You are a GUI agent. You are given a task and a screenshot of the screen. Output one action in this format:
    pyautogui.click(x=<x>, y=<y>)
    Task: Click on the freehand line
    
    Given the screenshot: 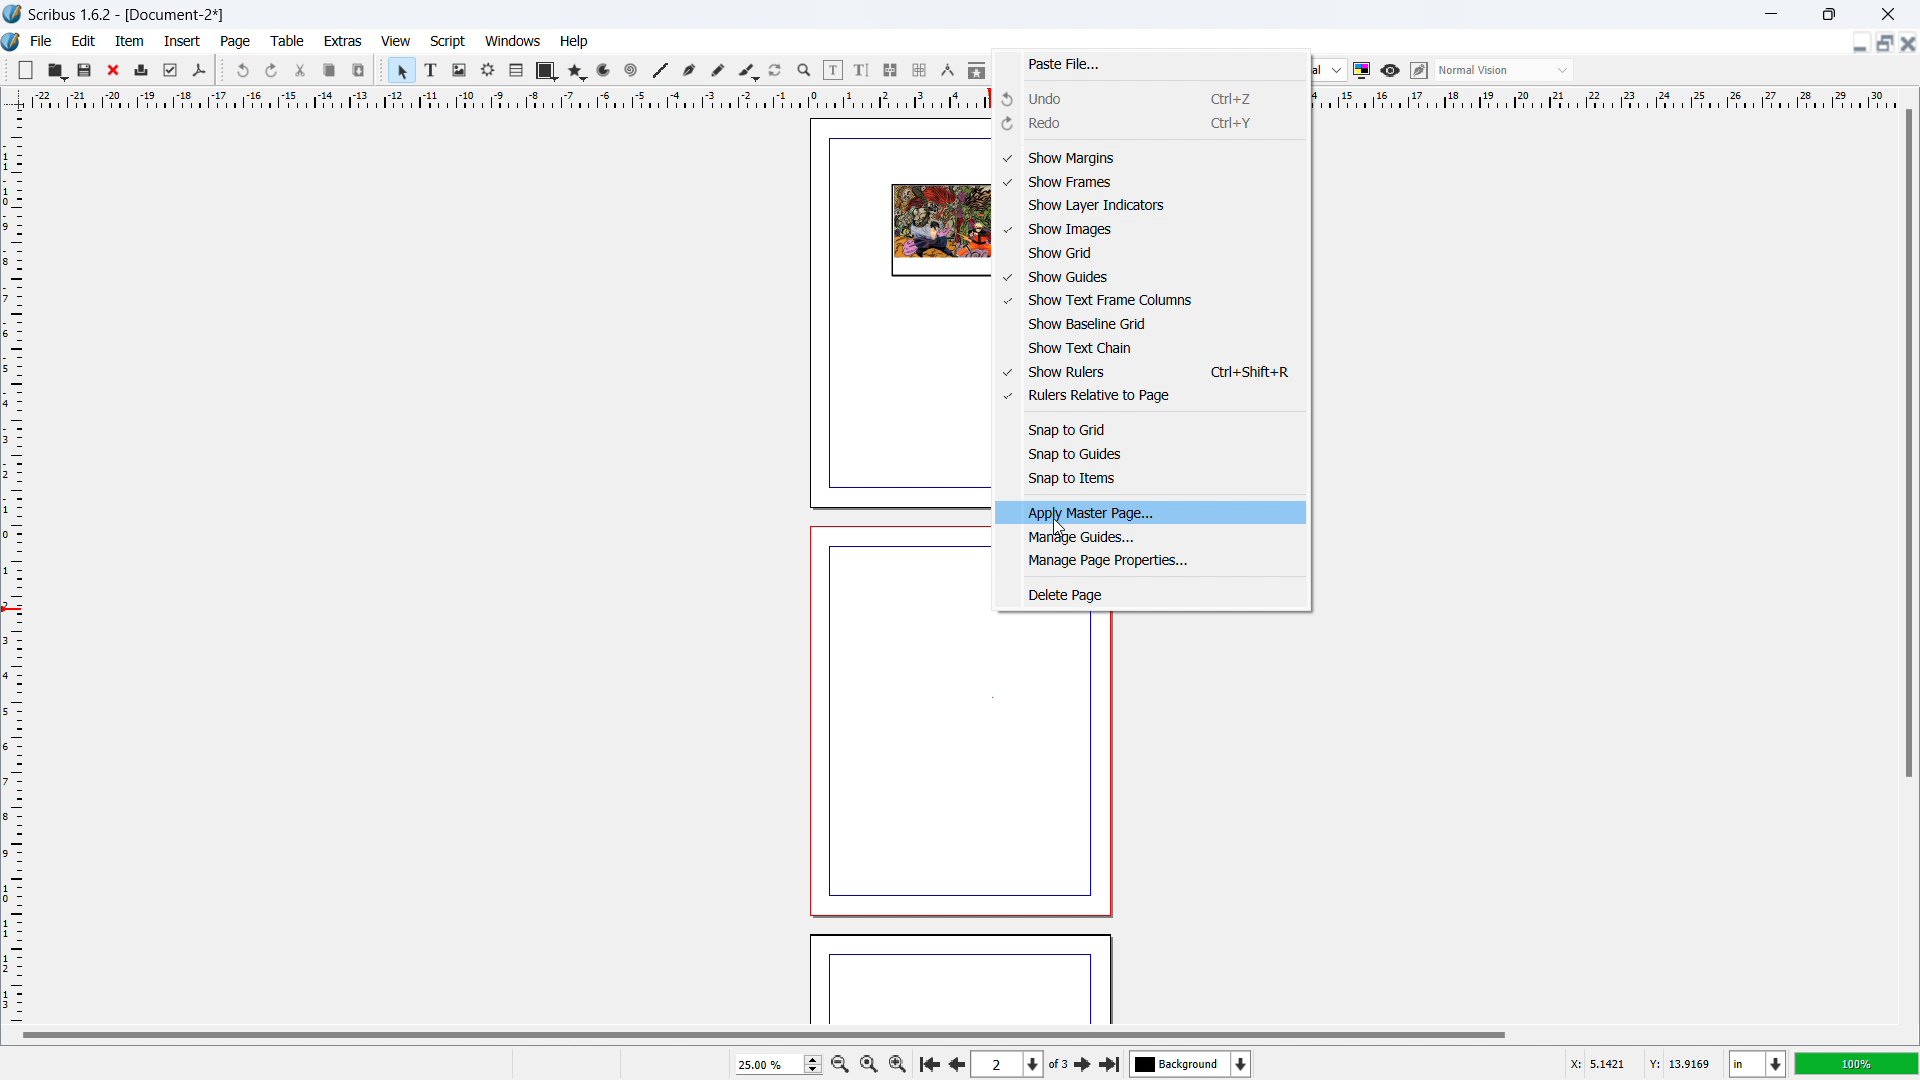 What is the action you would take?
    pyautogui.click(x=719, y=71)
    